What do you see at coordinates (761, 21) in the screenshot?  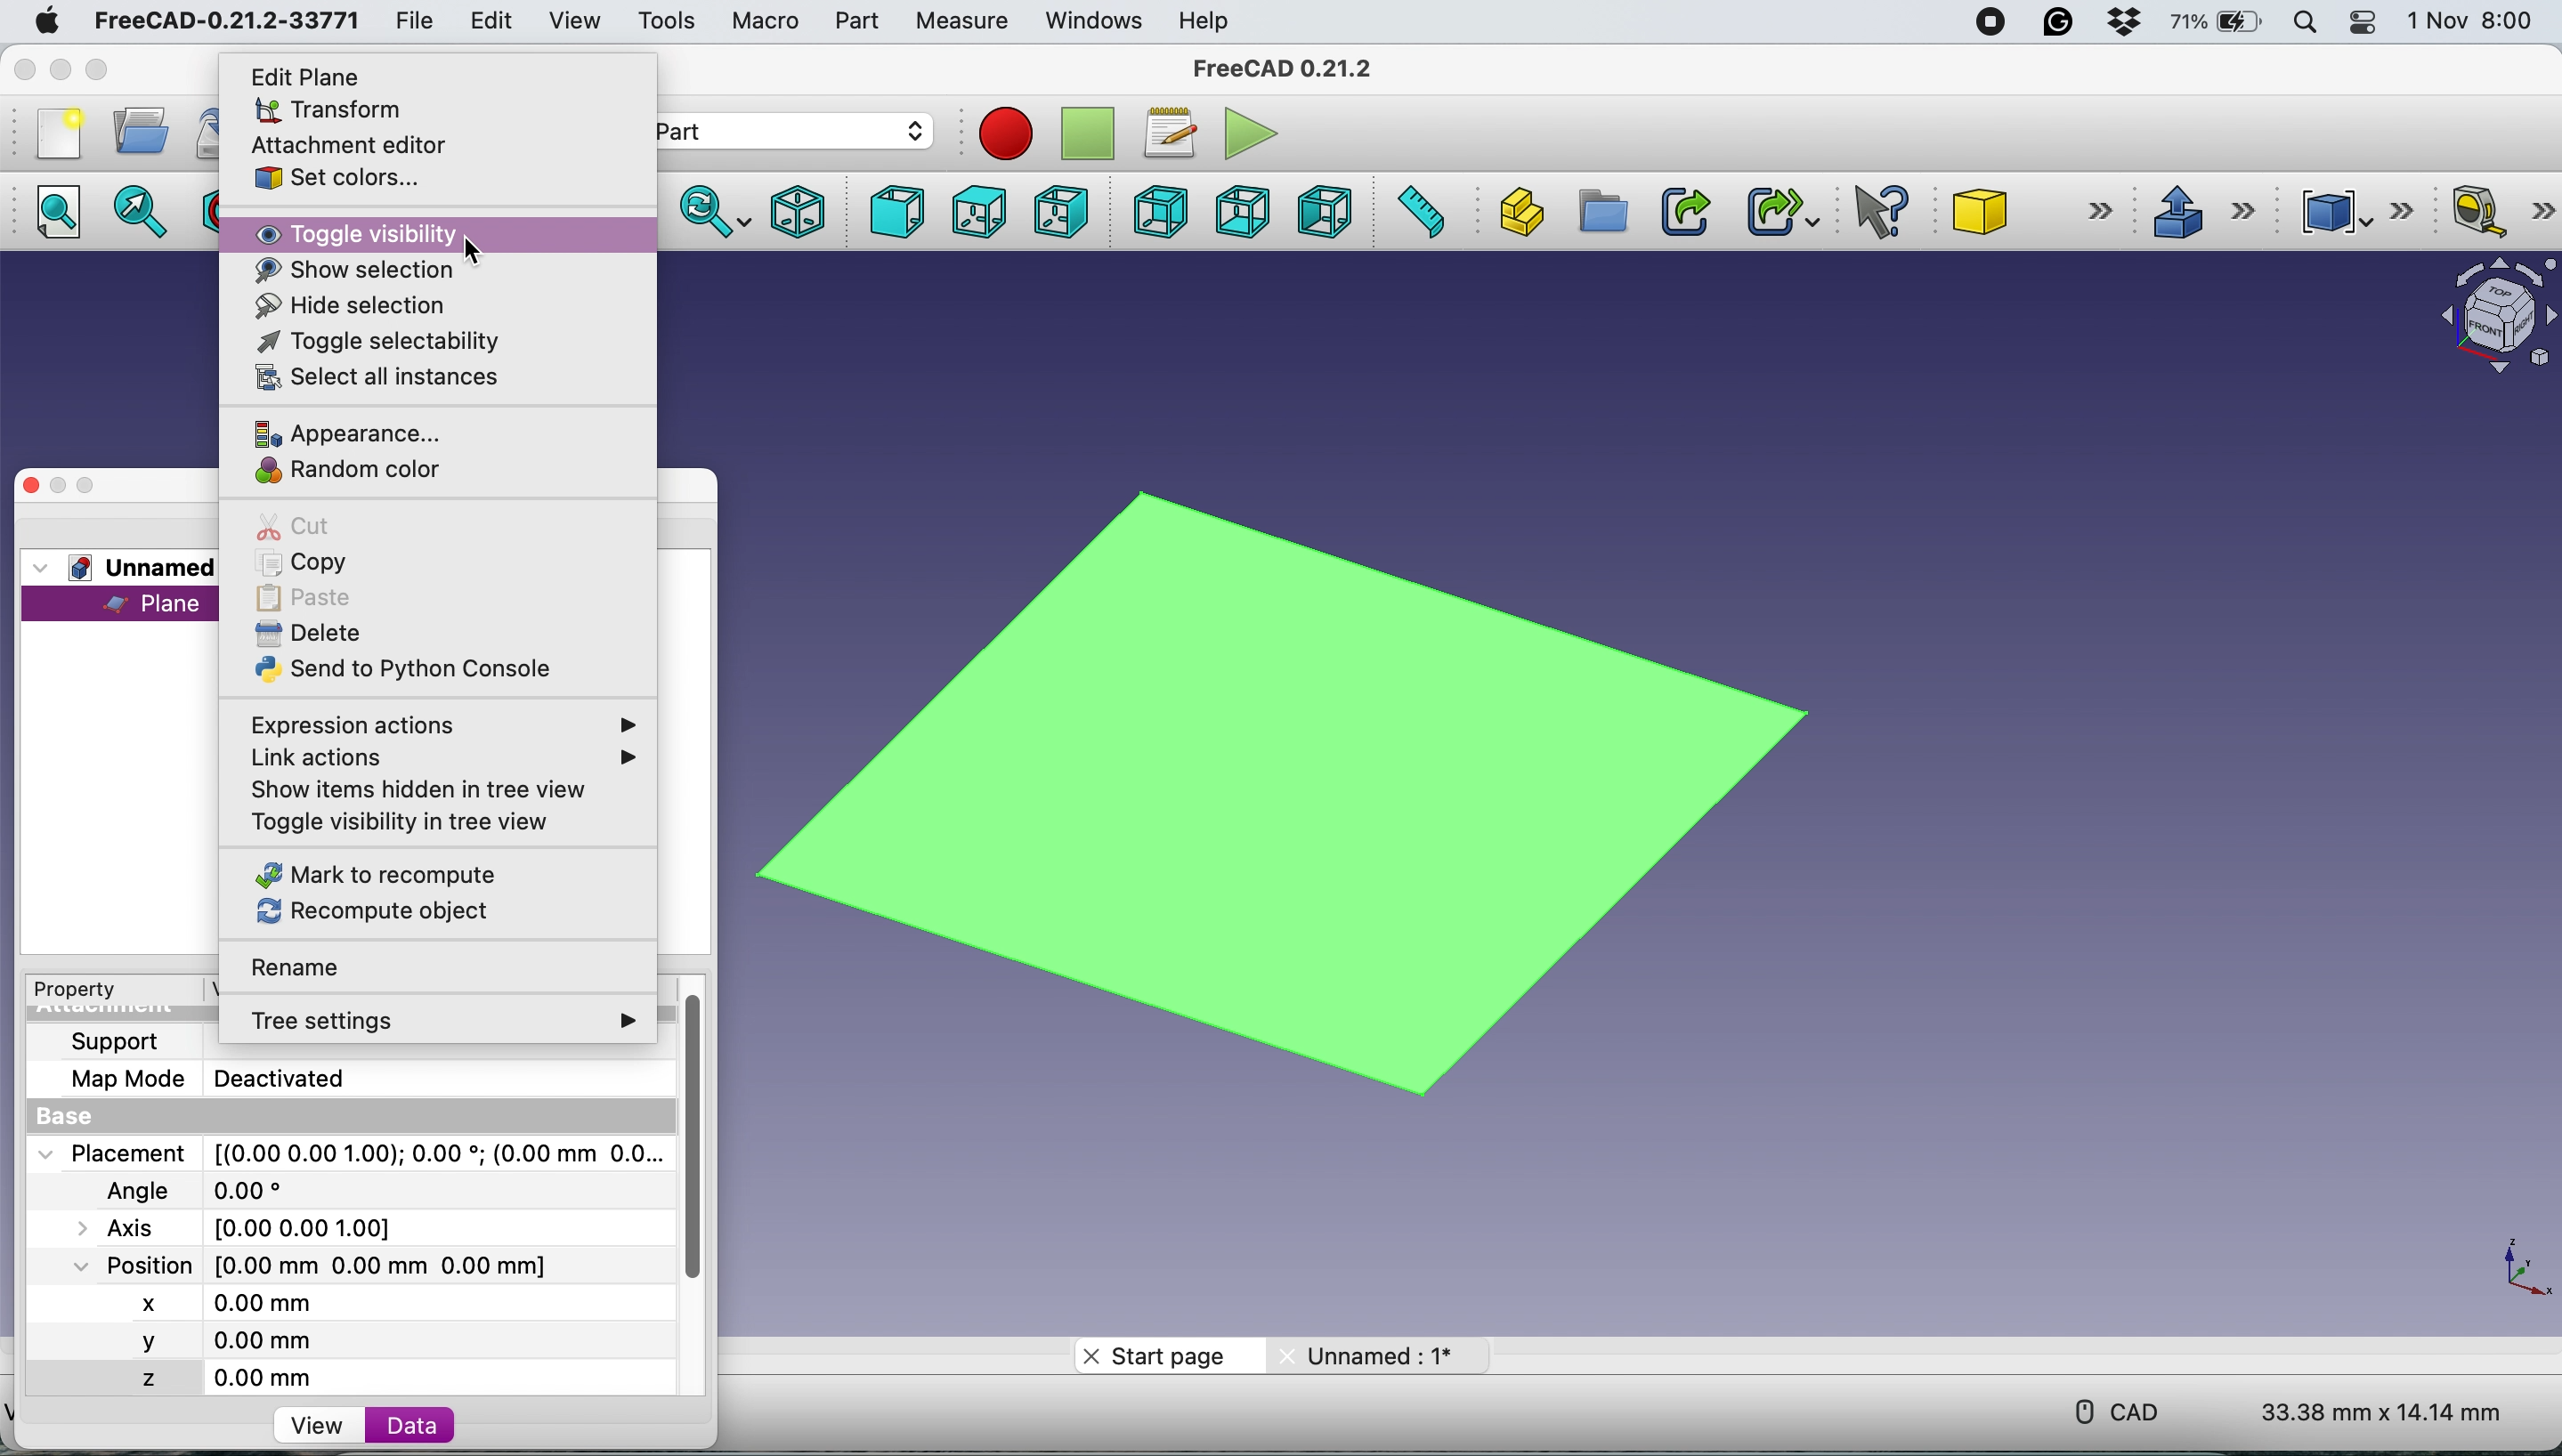 I see `macro` at bounding box center [761, 21].